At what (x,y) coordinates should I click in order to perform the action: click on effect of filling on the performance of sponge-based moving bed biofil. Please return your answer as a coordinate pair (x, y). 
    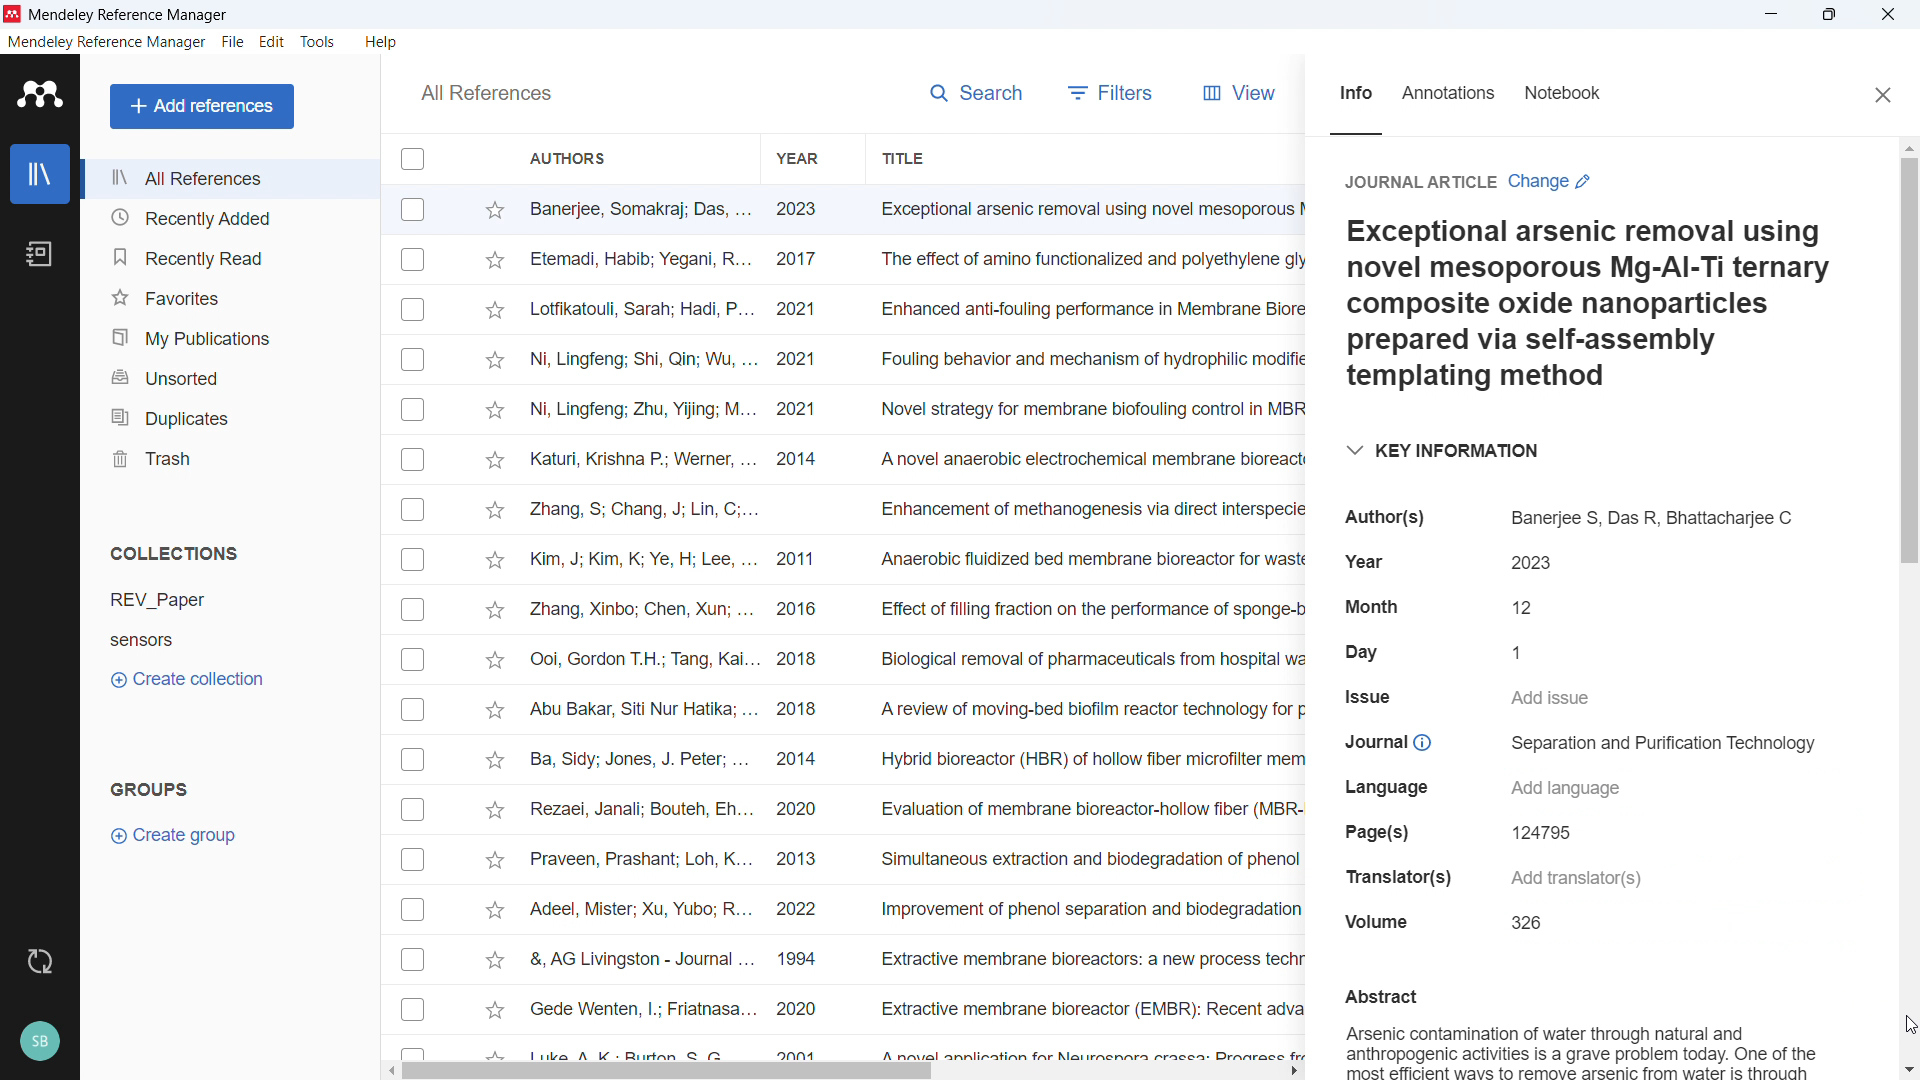
    Looking at the image, I should click on (1090, 607).